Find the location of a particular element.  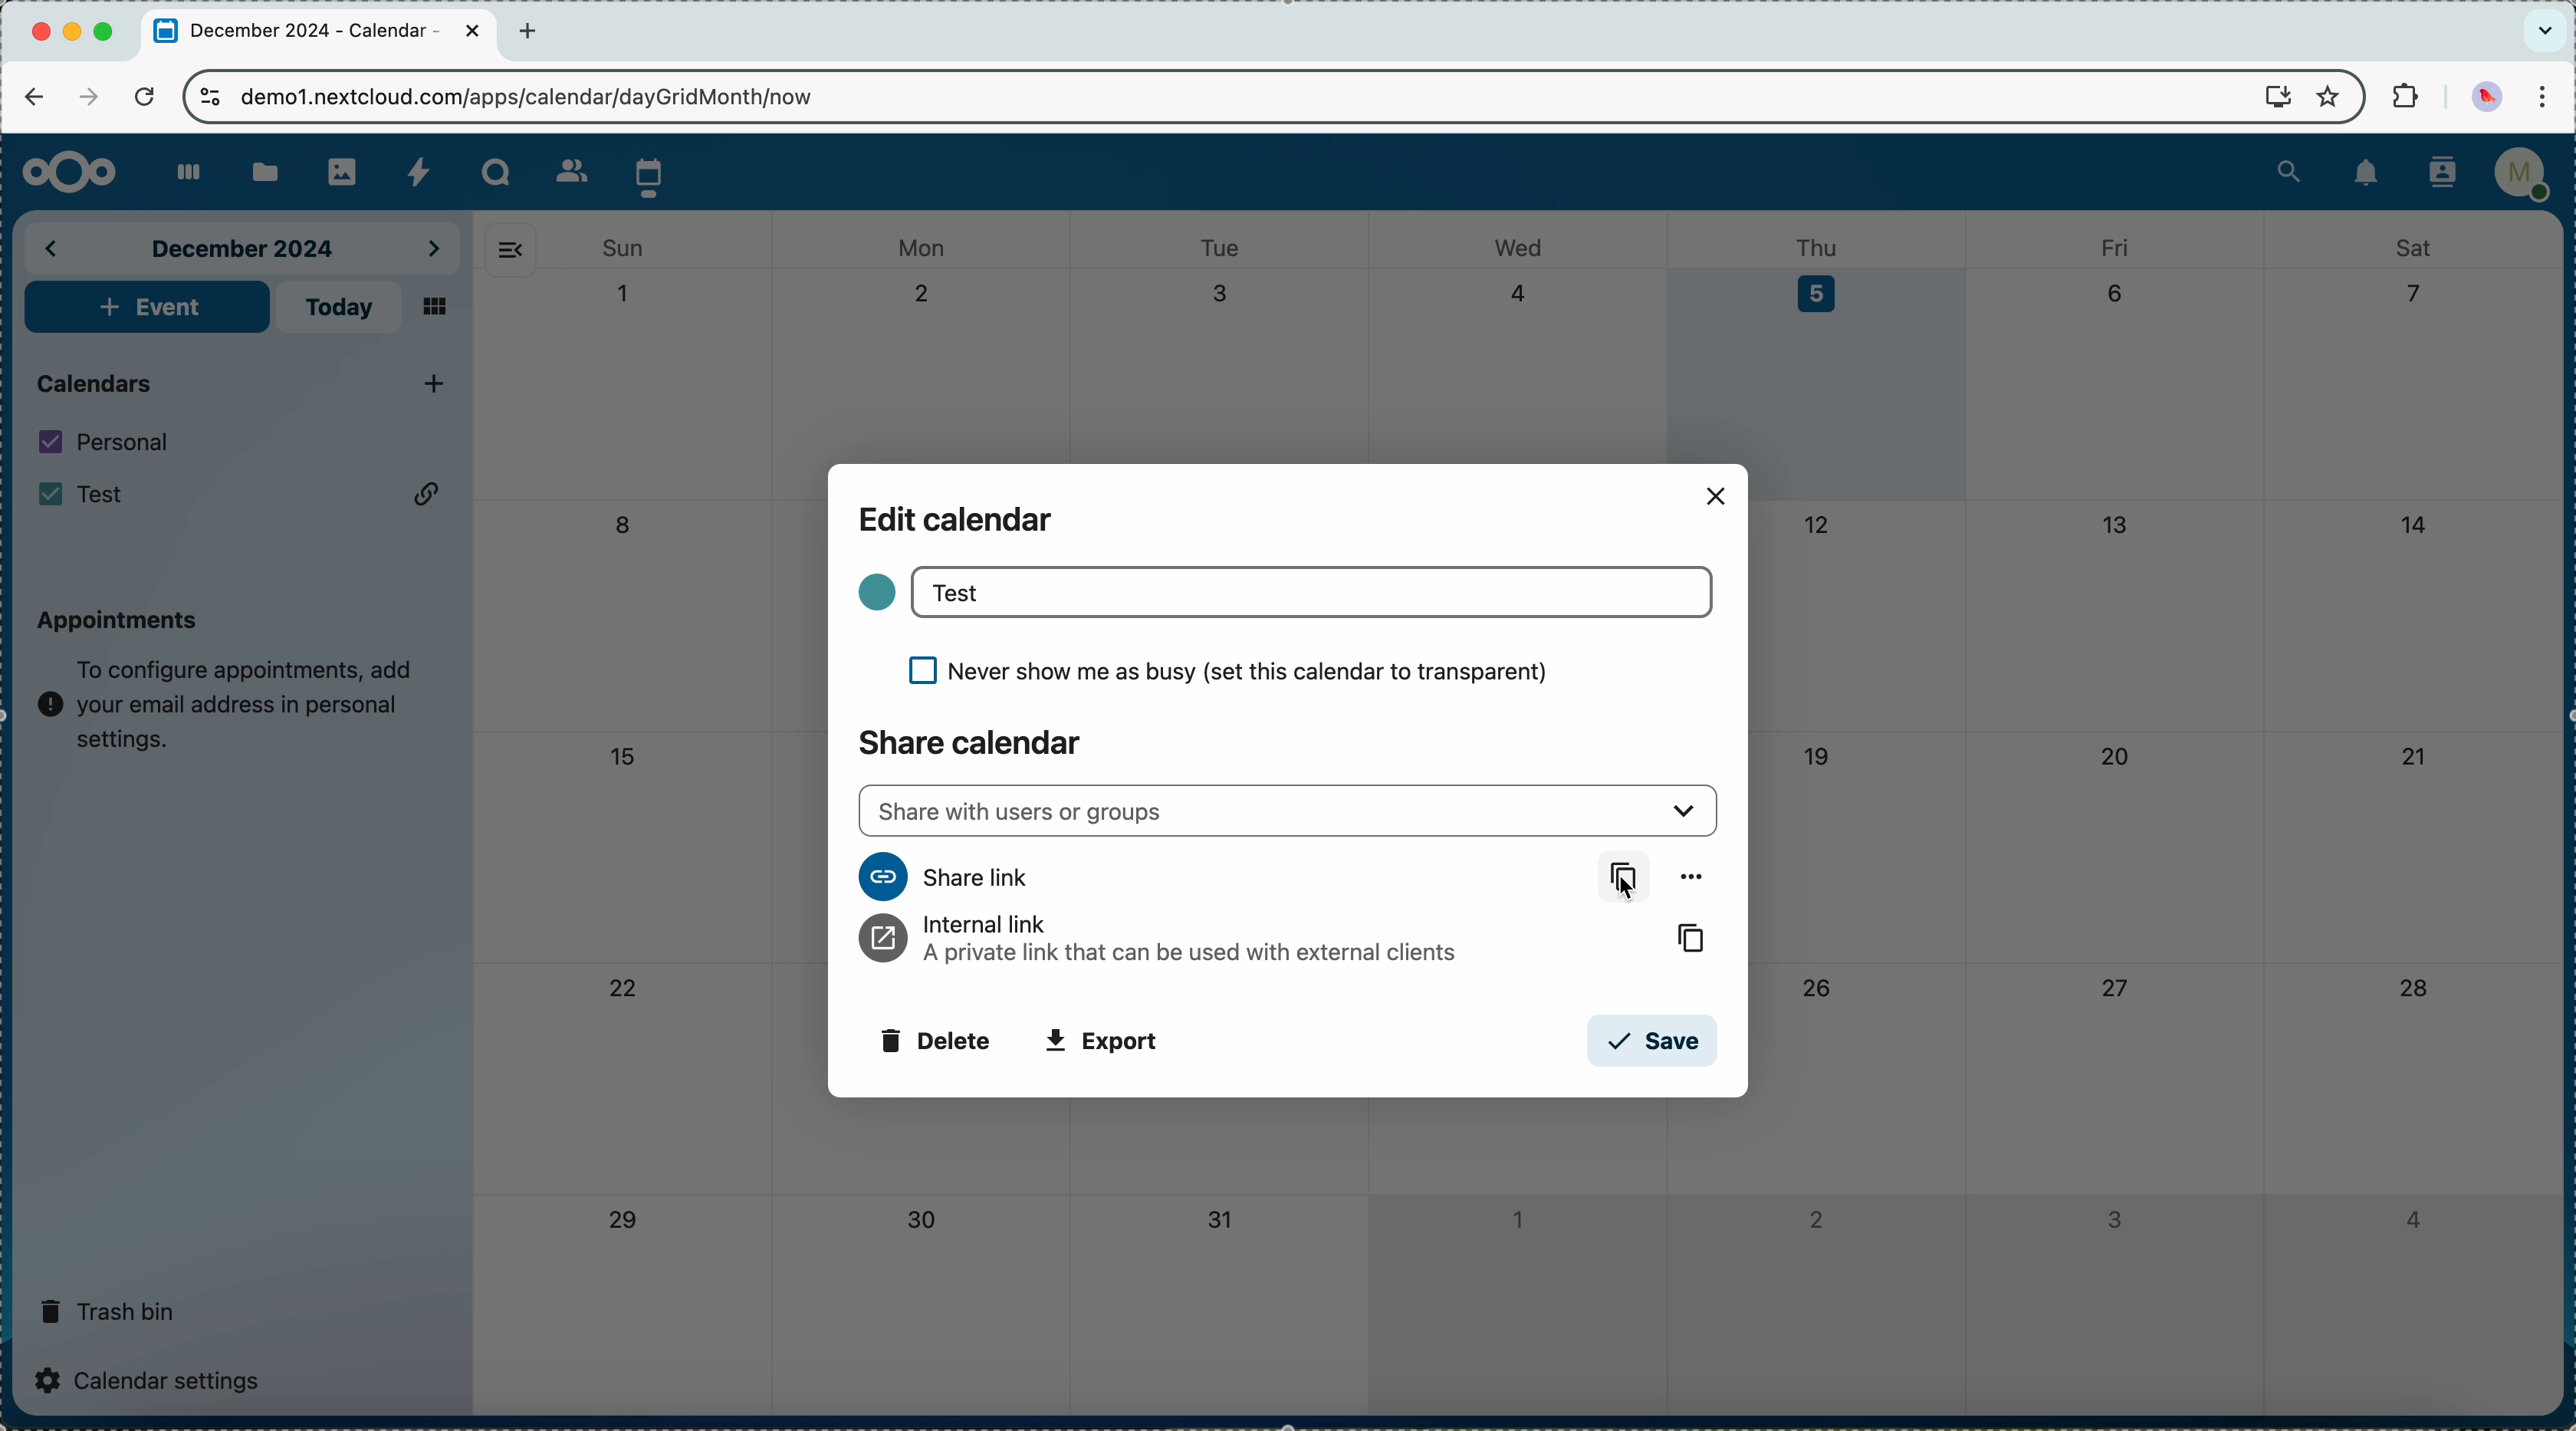

search is located at coordinates (2289, 169).